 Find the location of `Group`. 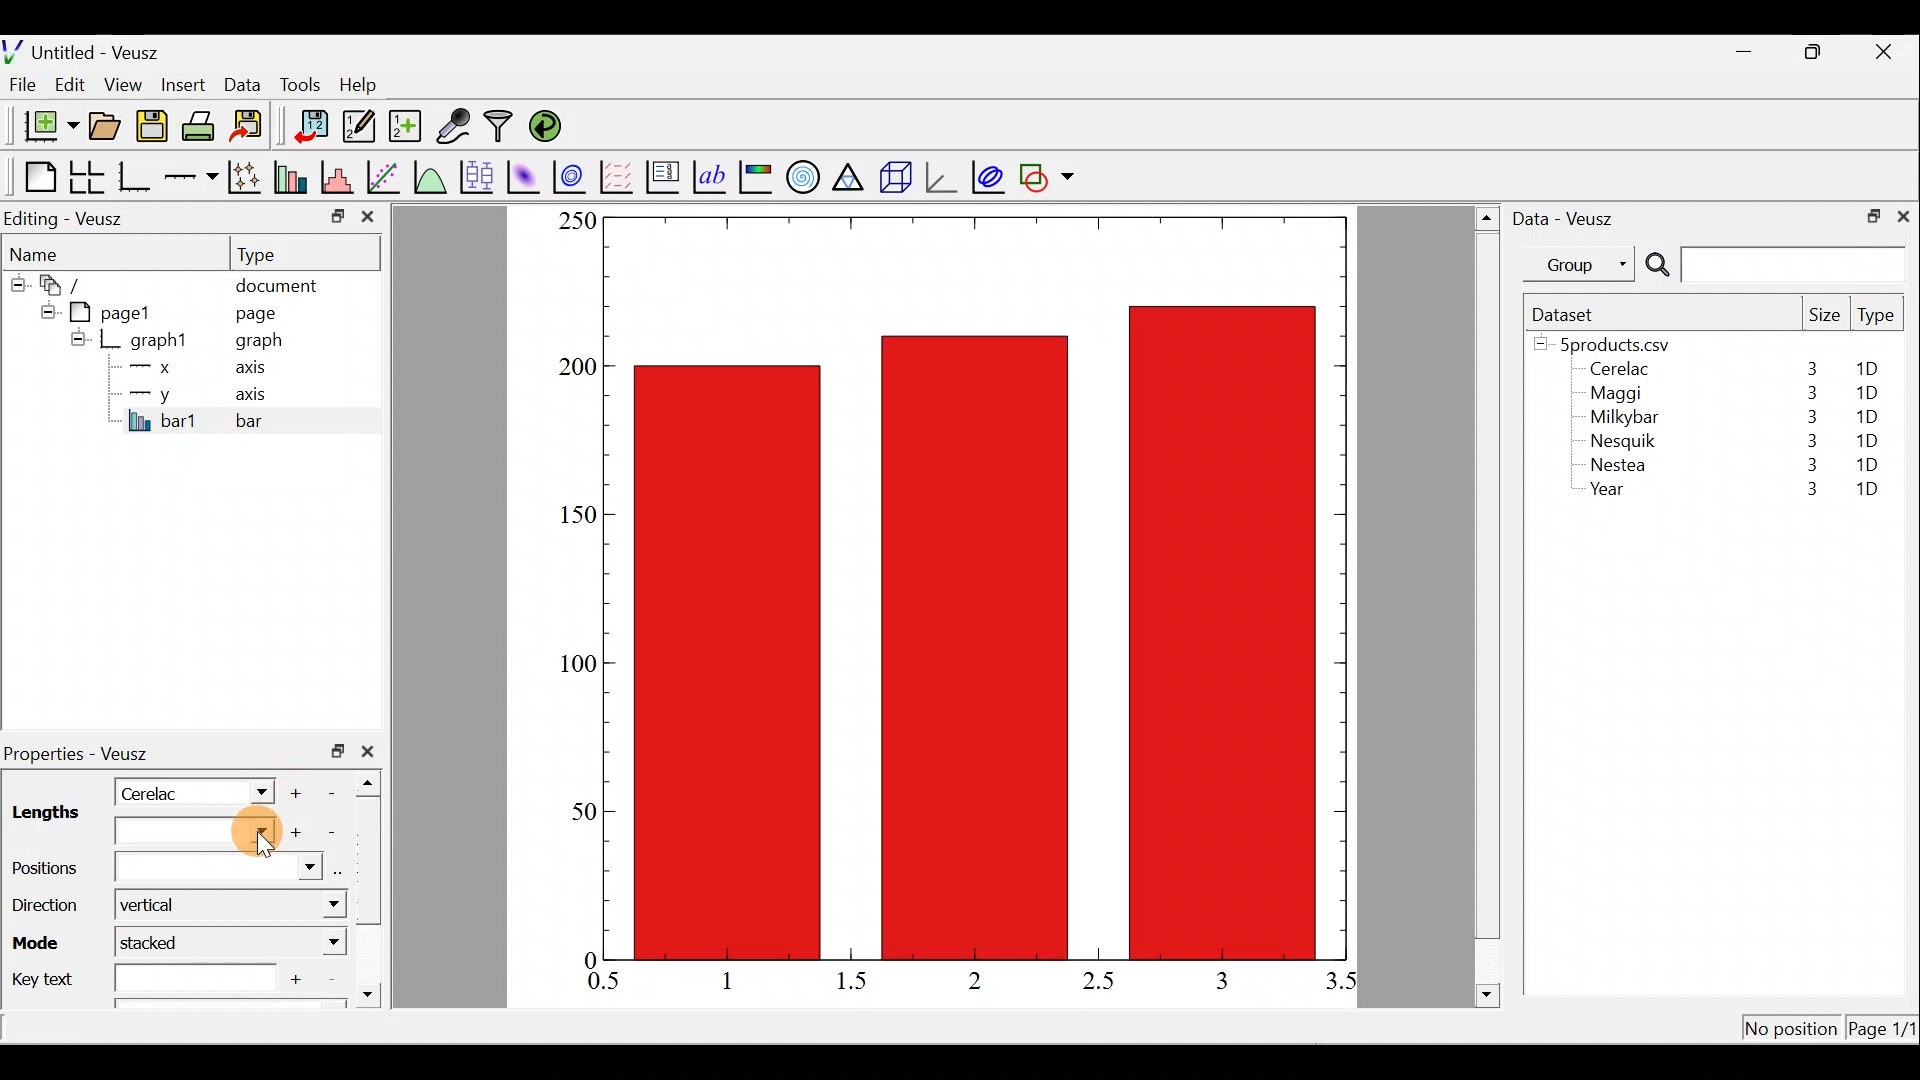

Group is located at coordinates (1583, 263).